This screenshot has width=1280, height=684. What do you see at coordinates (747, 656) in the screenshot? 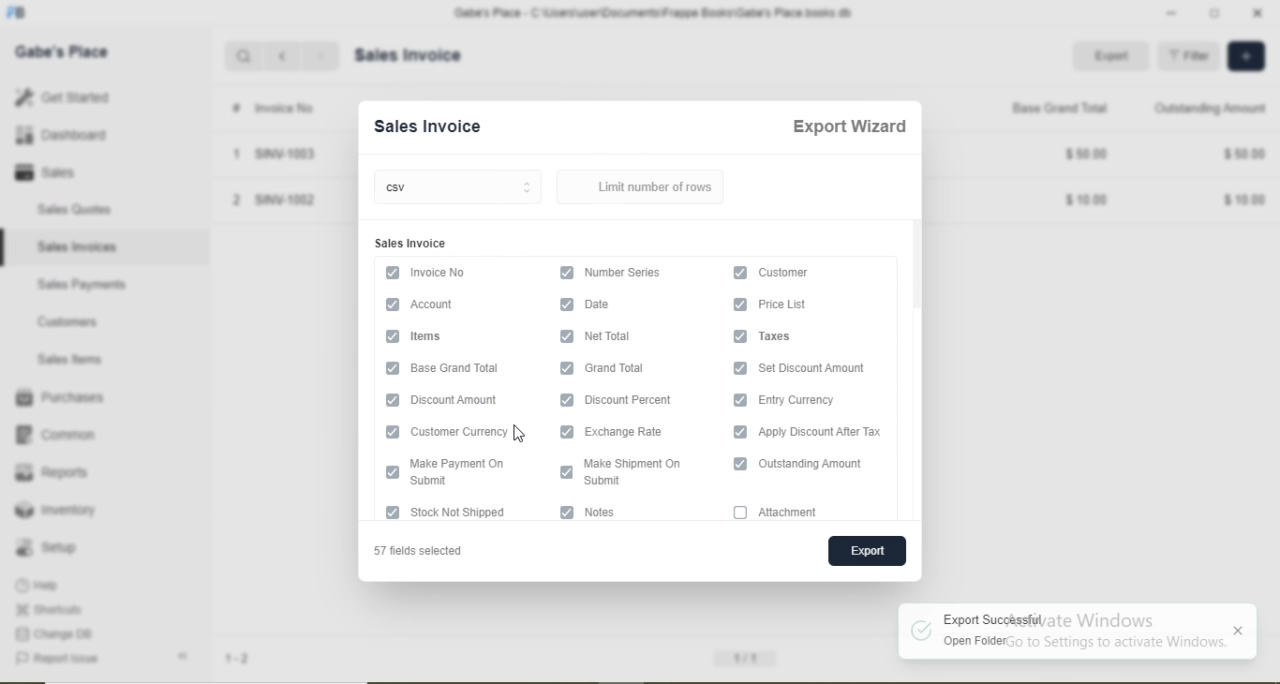
I see `11` at bounding box center [747, 656].